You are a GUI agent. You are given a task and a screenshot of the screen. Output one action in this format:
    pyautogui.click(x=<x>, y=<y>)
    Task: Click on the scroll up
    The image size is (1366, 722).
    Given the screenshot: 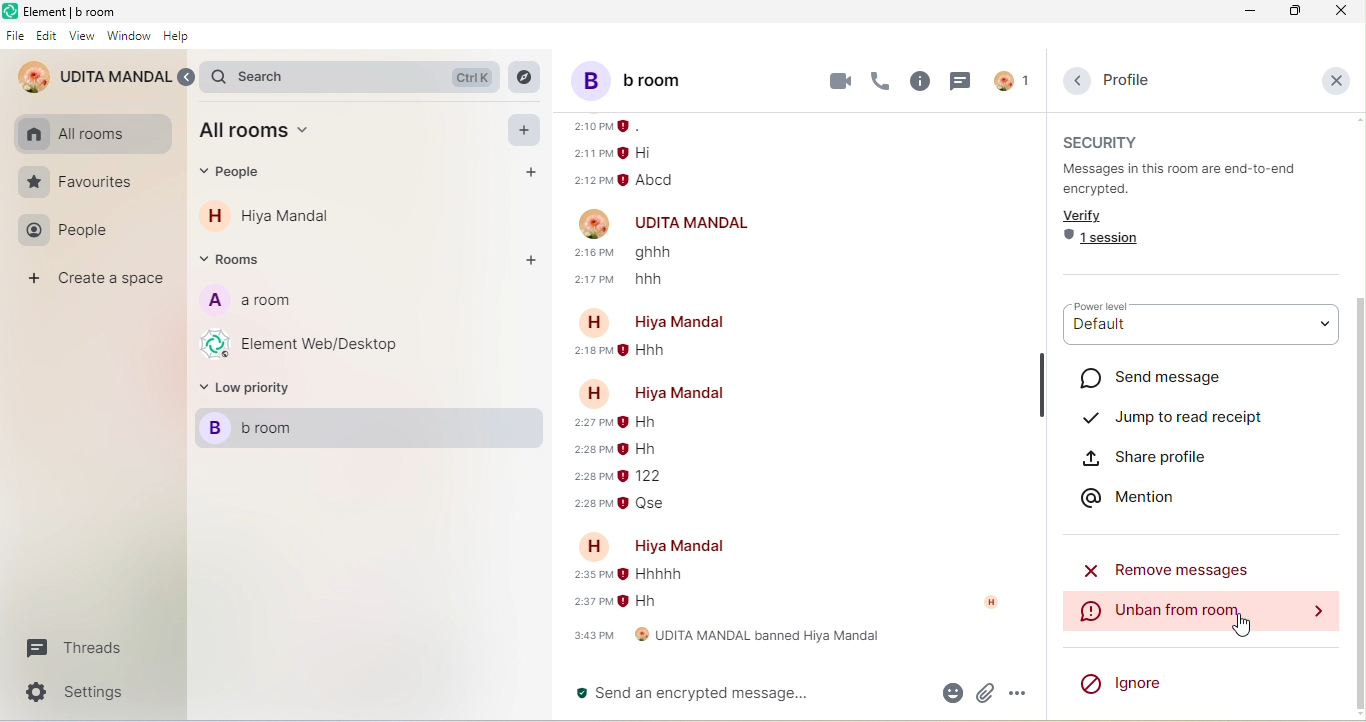 What is the action you would take?
    pyautogui.click(x=1357, y=119)
    